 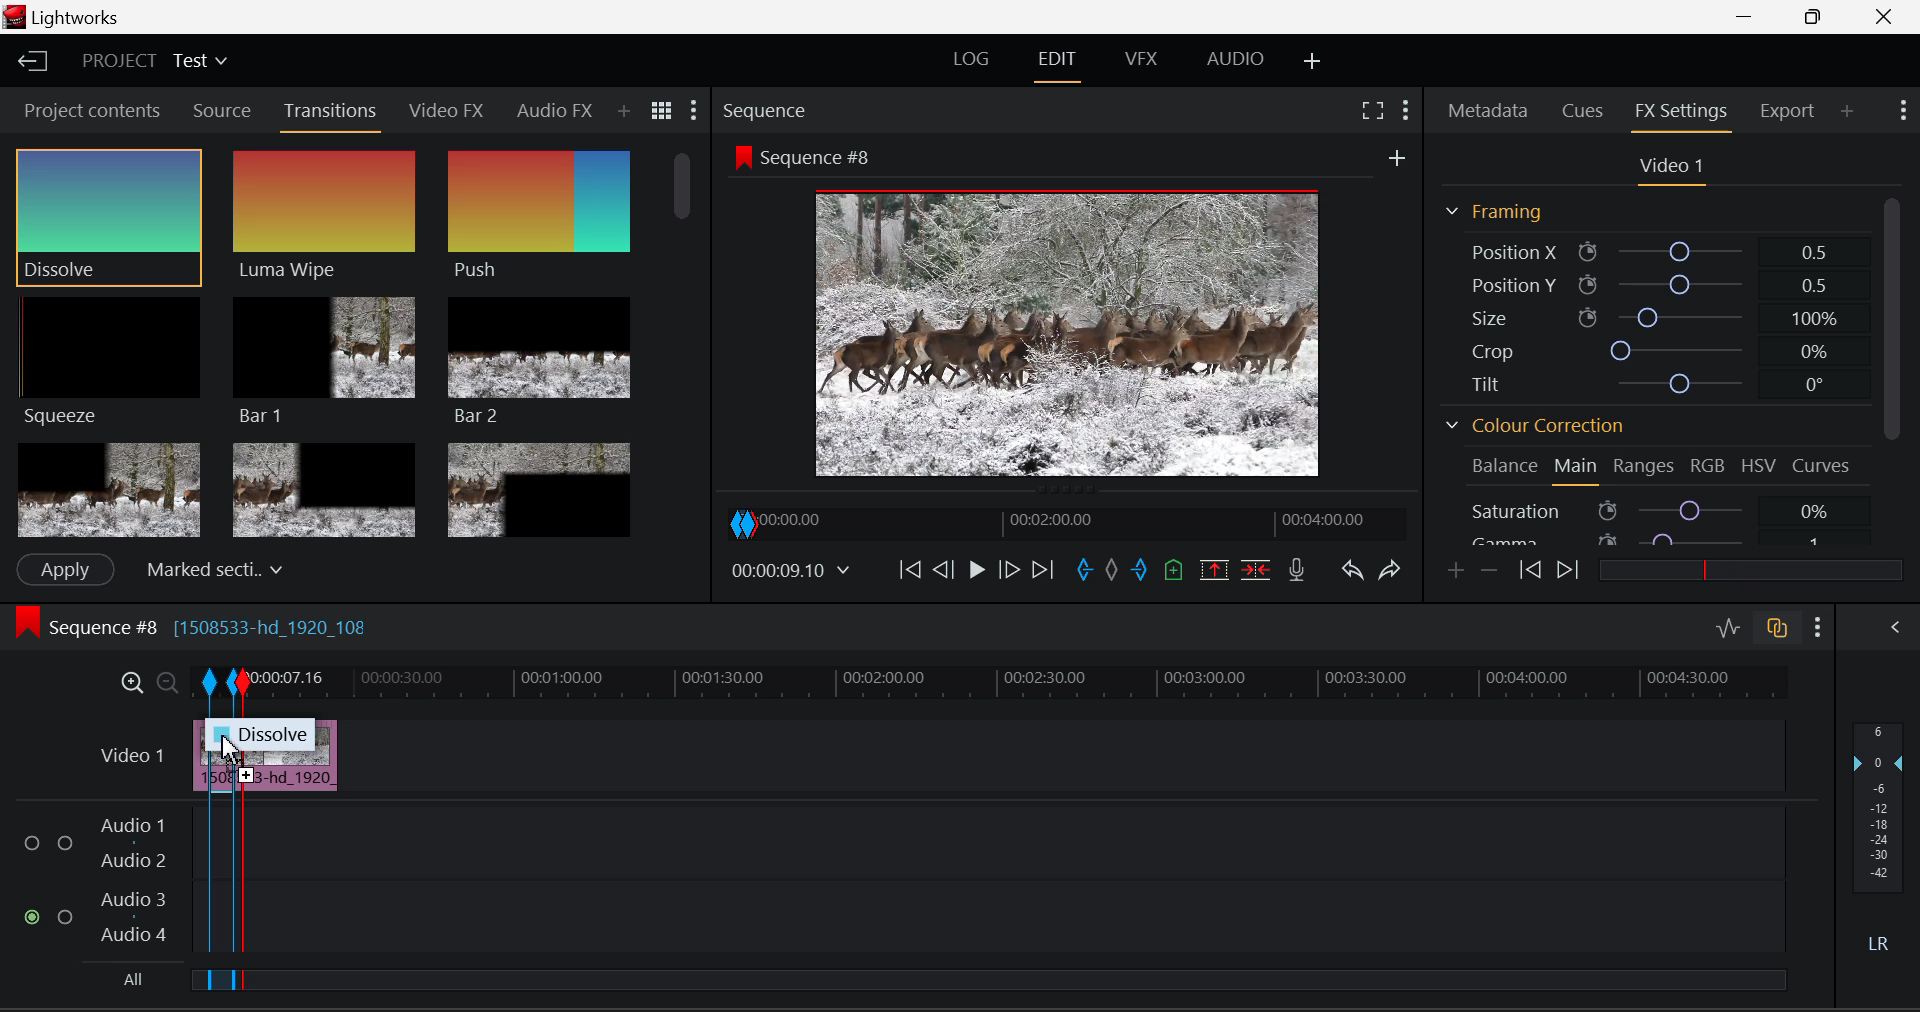 What do you see at coordinates (623, 112) in the screenshot?
I see `Add Panel` at bounding box center [623, 112].